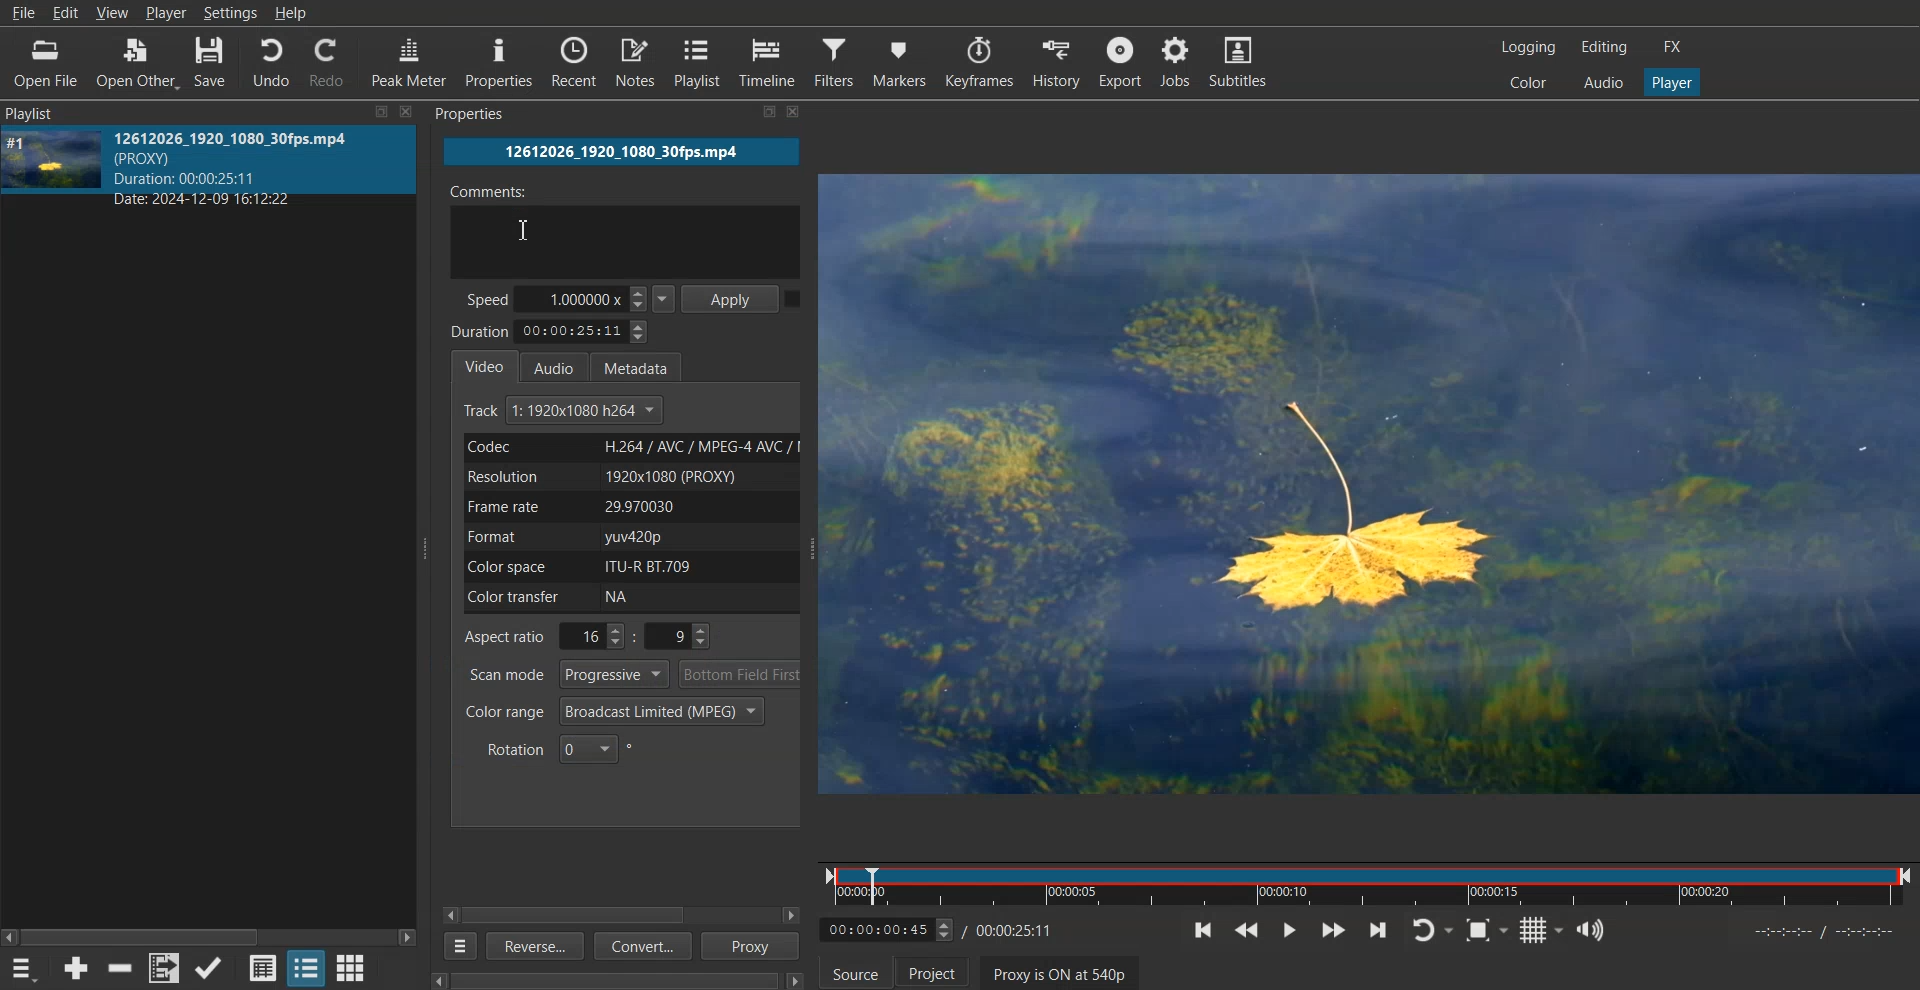 The height and width of the screenshot is (990, 1920). I want to click on Audio, so click(1601, 82).